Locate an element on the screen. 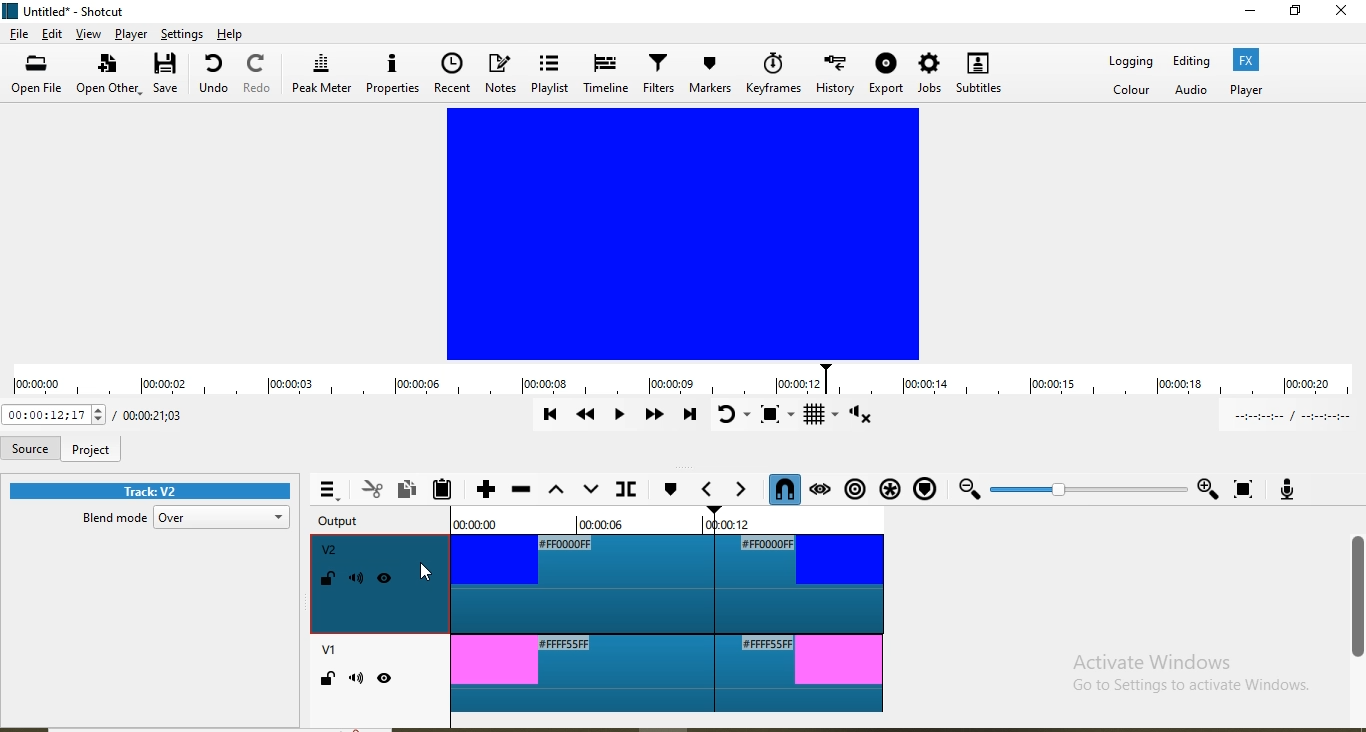 The image size is (1366, 732). Fx is located at coordinates (1247, 60).